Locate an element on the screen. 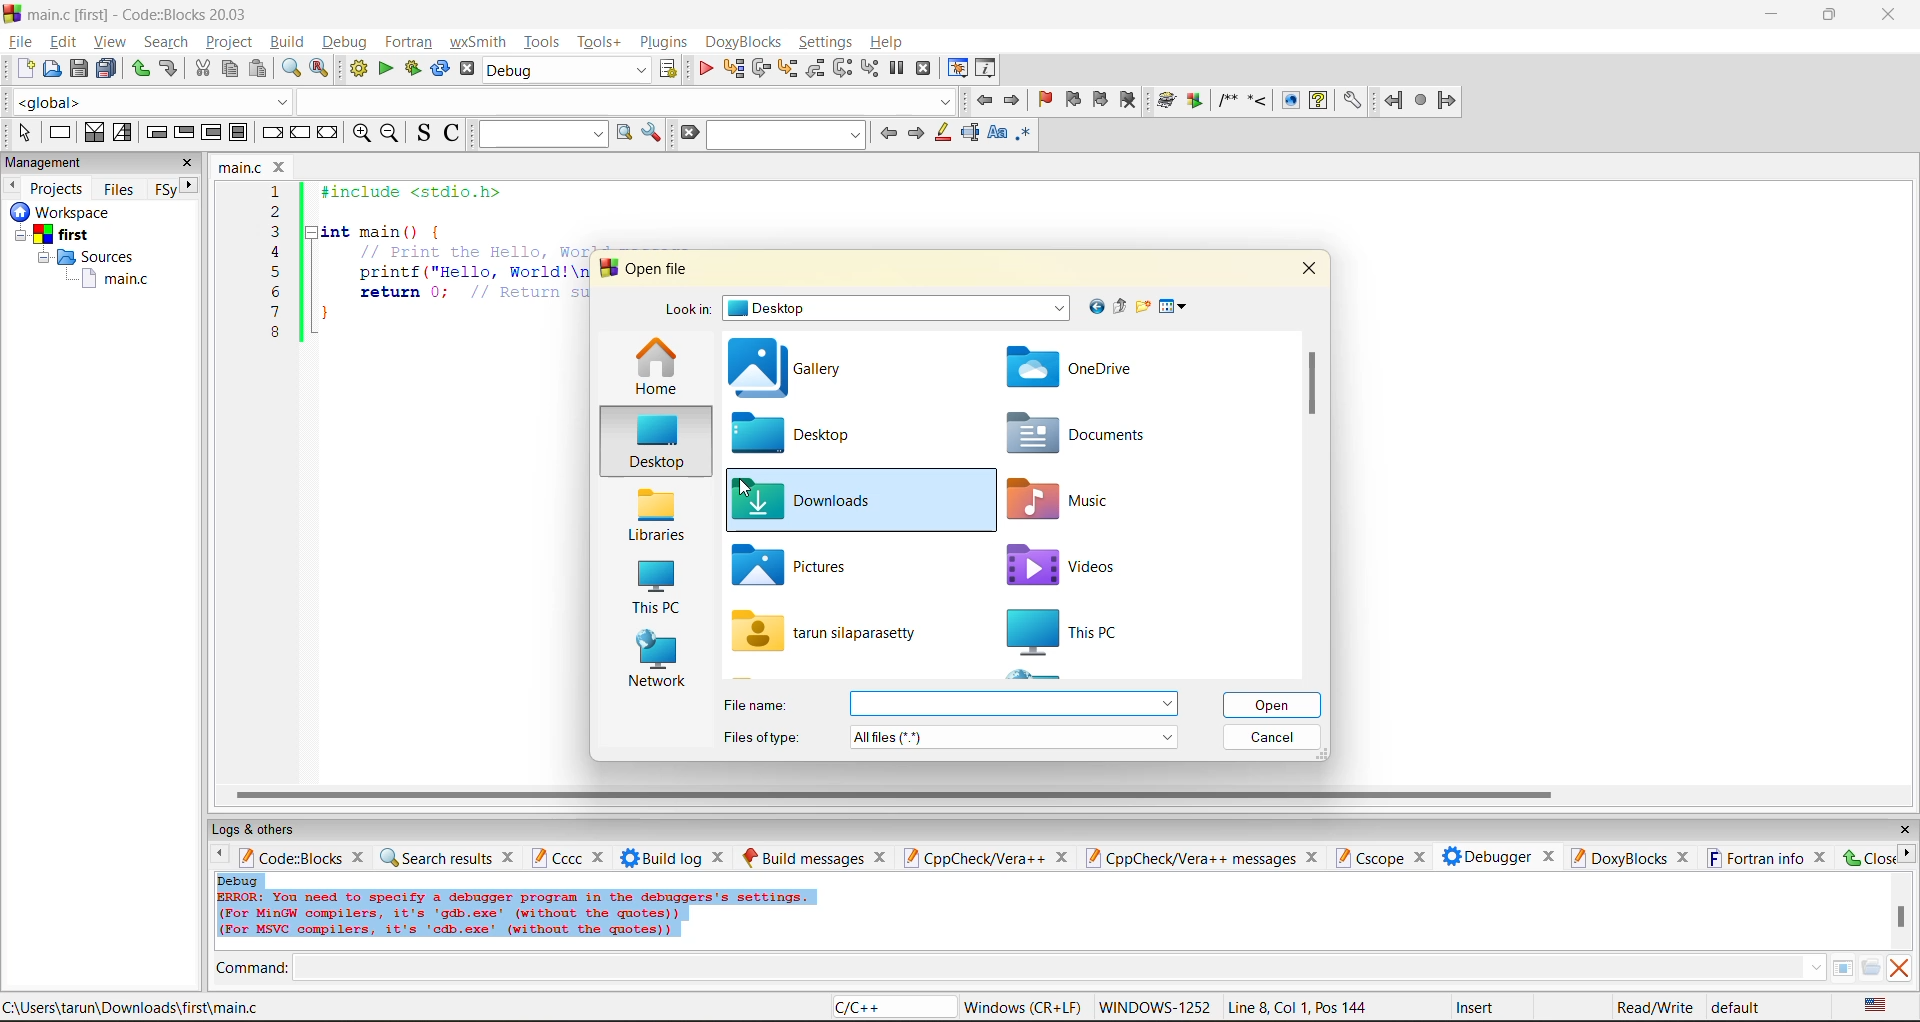 The height and width of the screenshot is (1022, 1920). code:blocks is located at coordinates (290, 857).